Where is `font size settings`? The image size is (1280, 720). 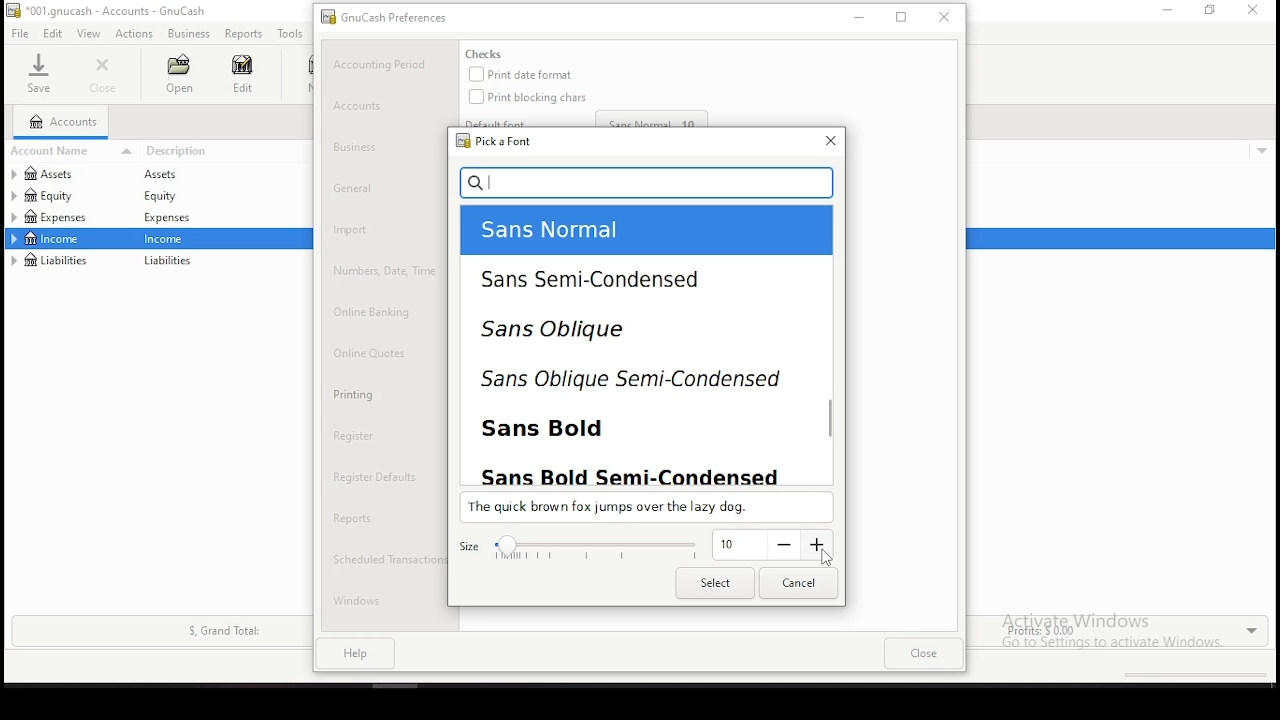 font size settings is located at coordinates (644, 547).